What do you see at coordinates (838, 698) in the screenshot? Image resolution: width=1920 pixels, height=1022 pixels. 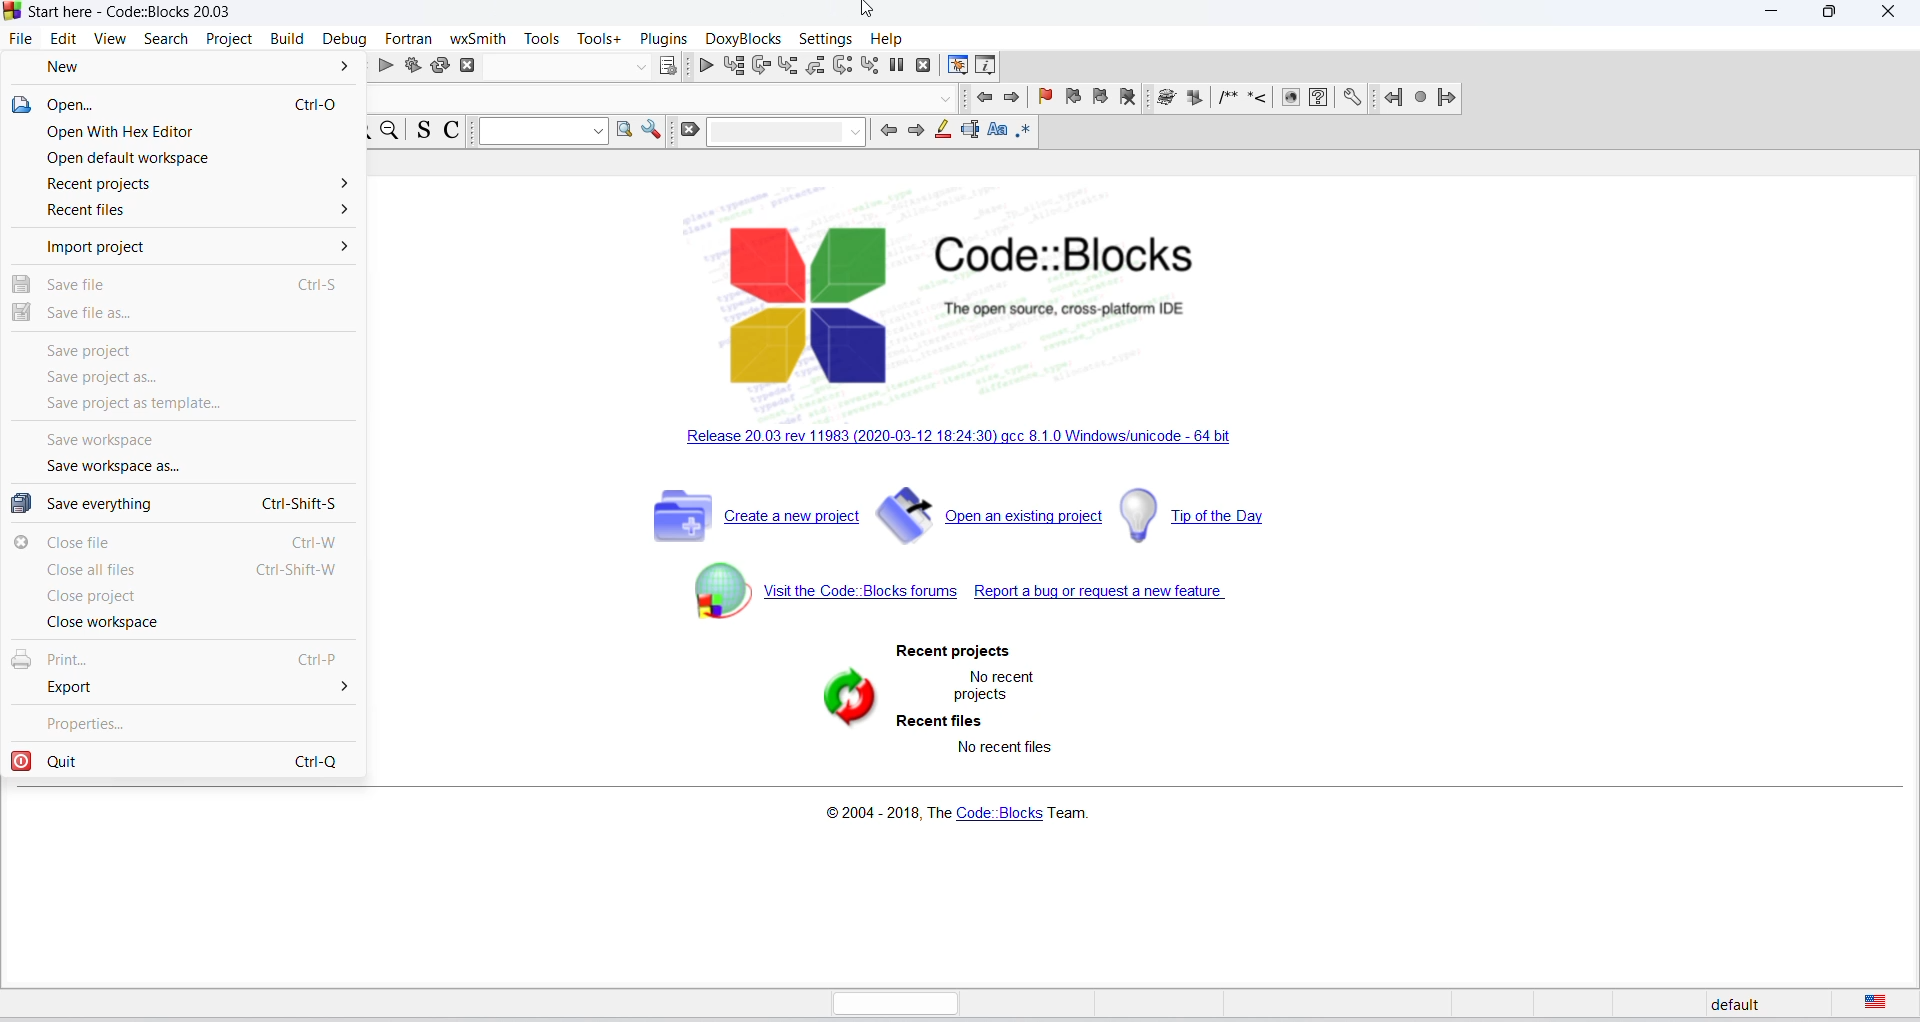 I see `refresh` at bounding box center [838, 698].